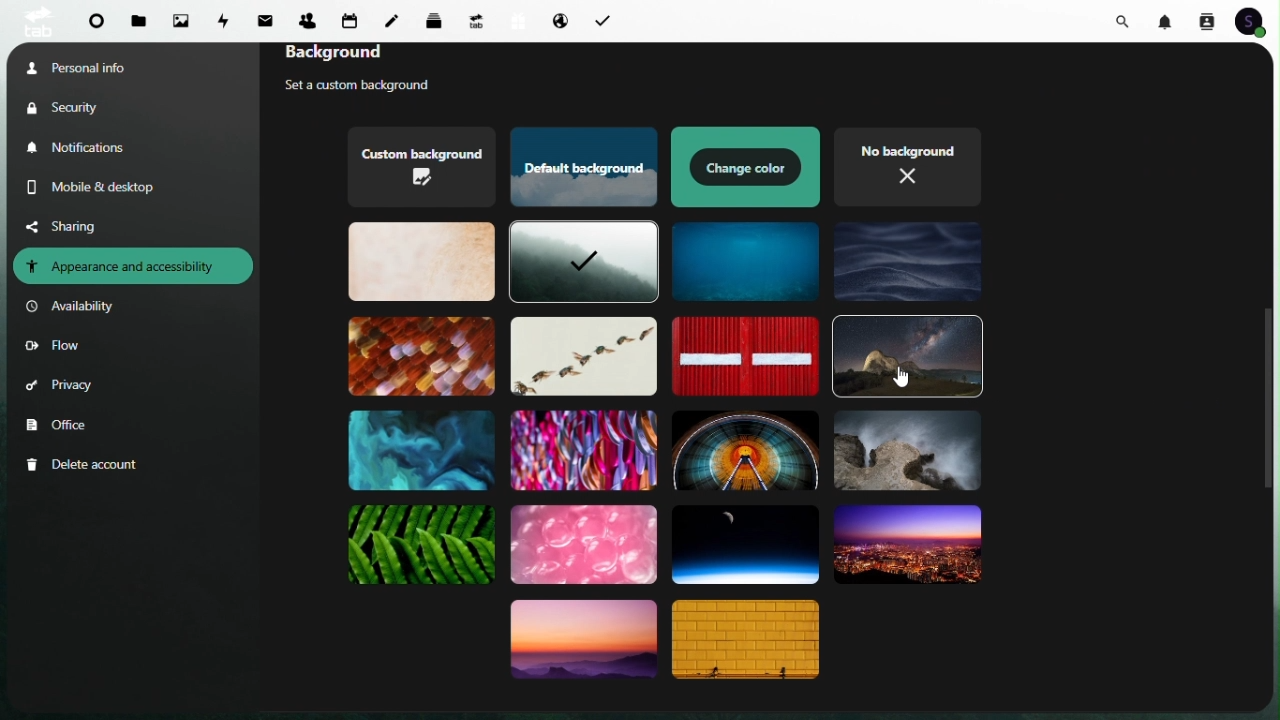 The height and width of the screenshot is (720, 1280). I want to click on Themes, so click(747, 167).